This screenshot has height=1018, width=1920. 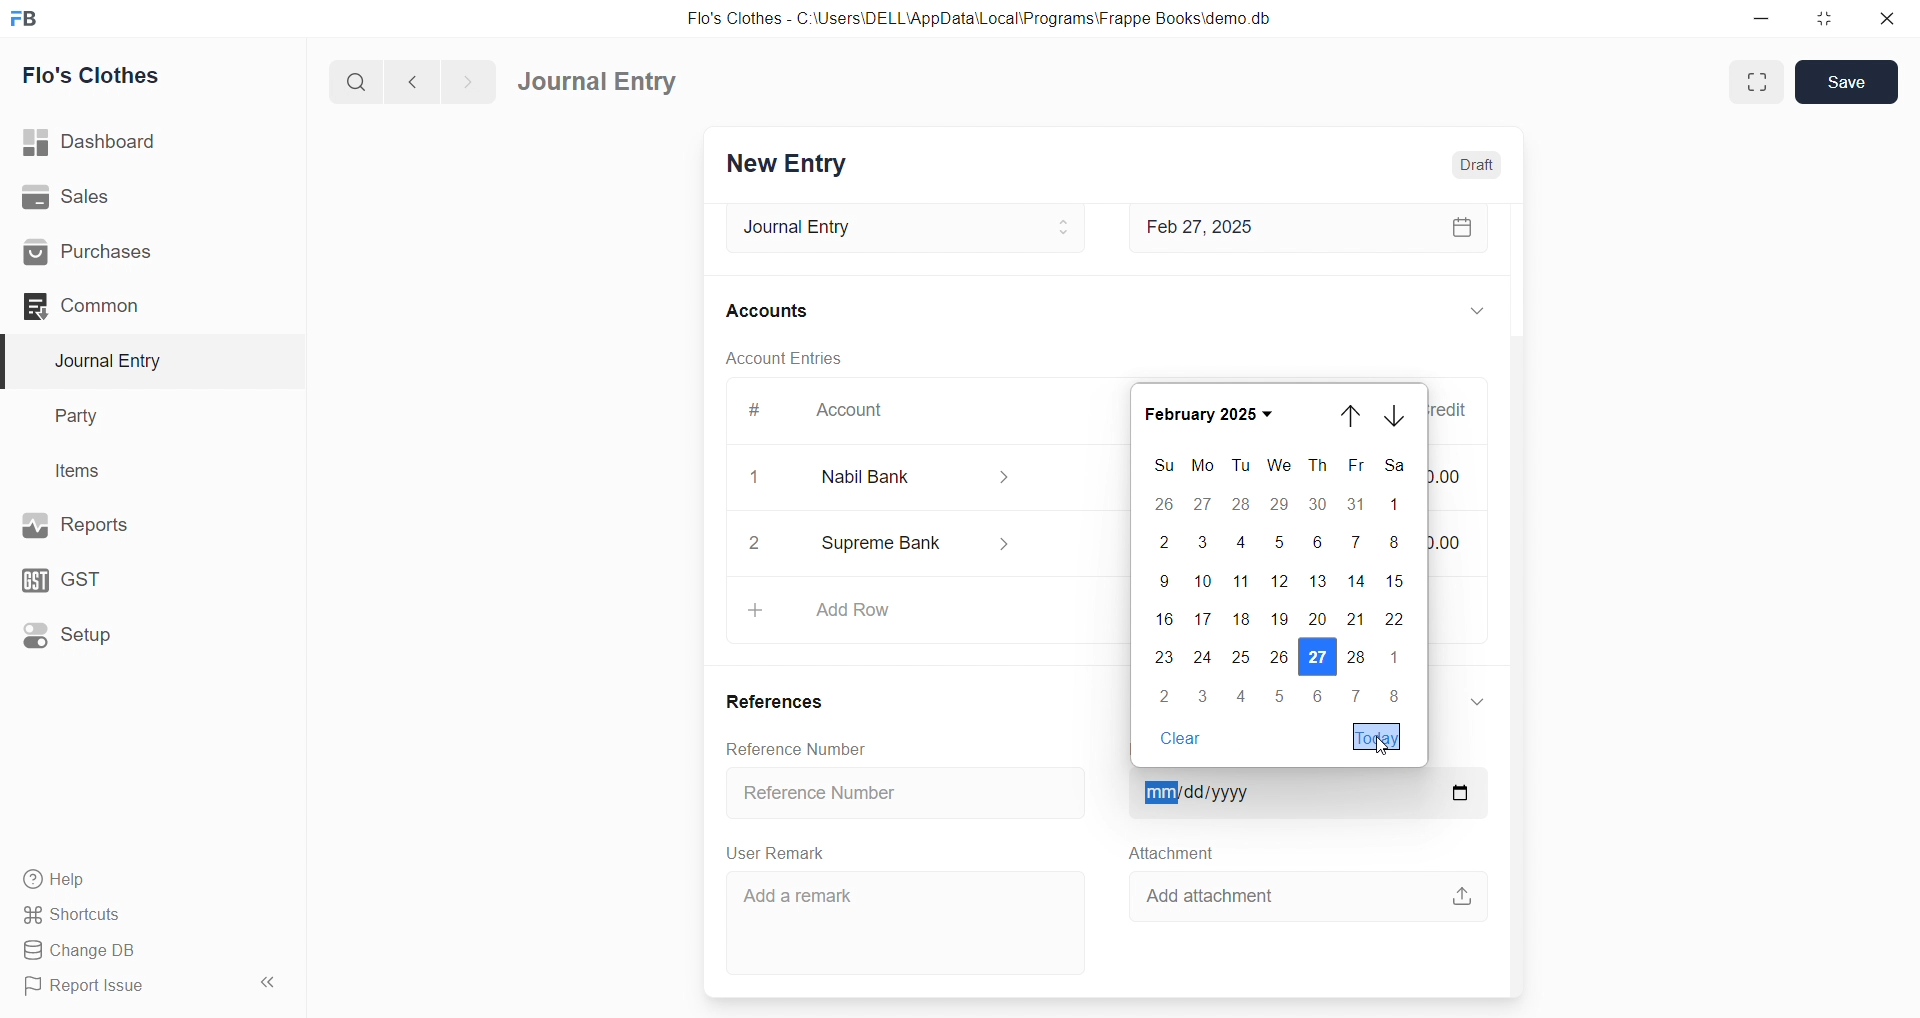 What do you see at coordinates (1378, 736) in the screenshot?
I see `Today` at bounding box center [1378, 736].